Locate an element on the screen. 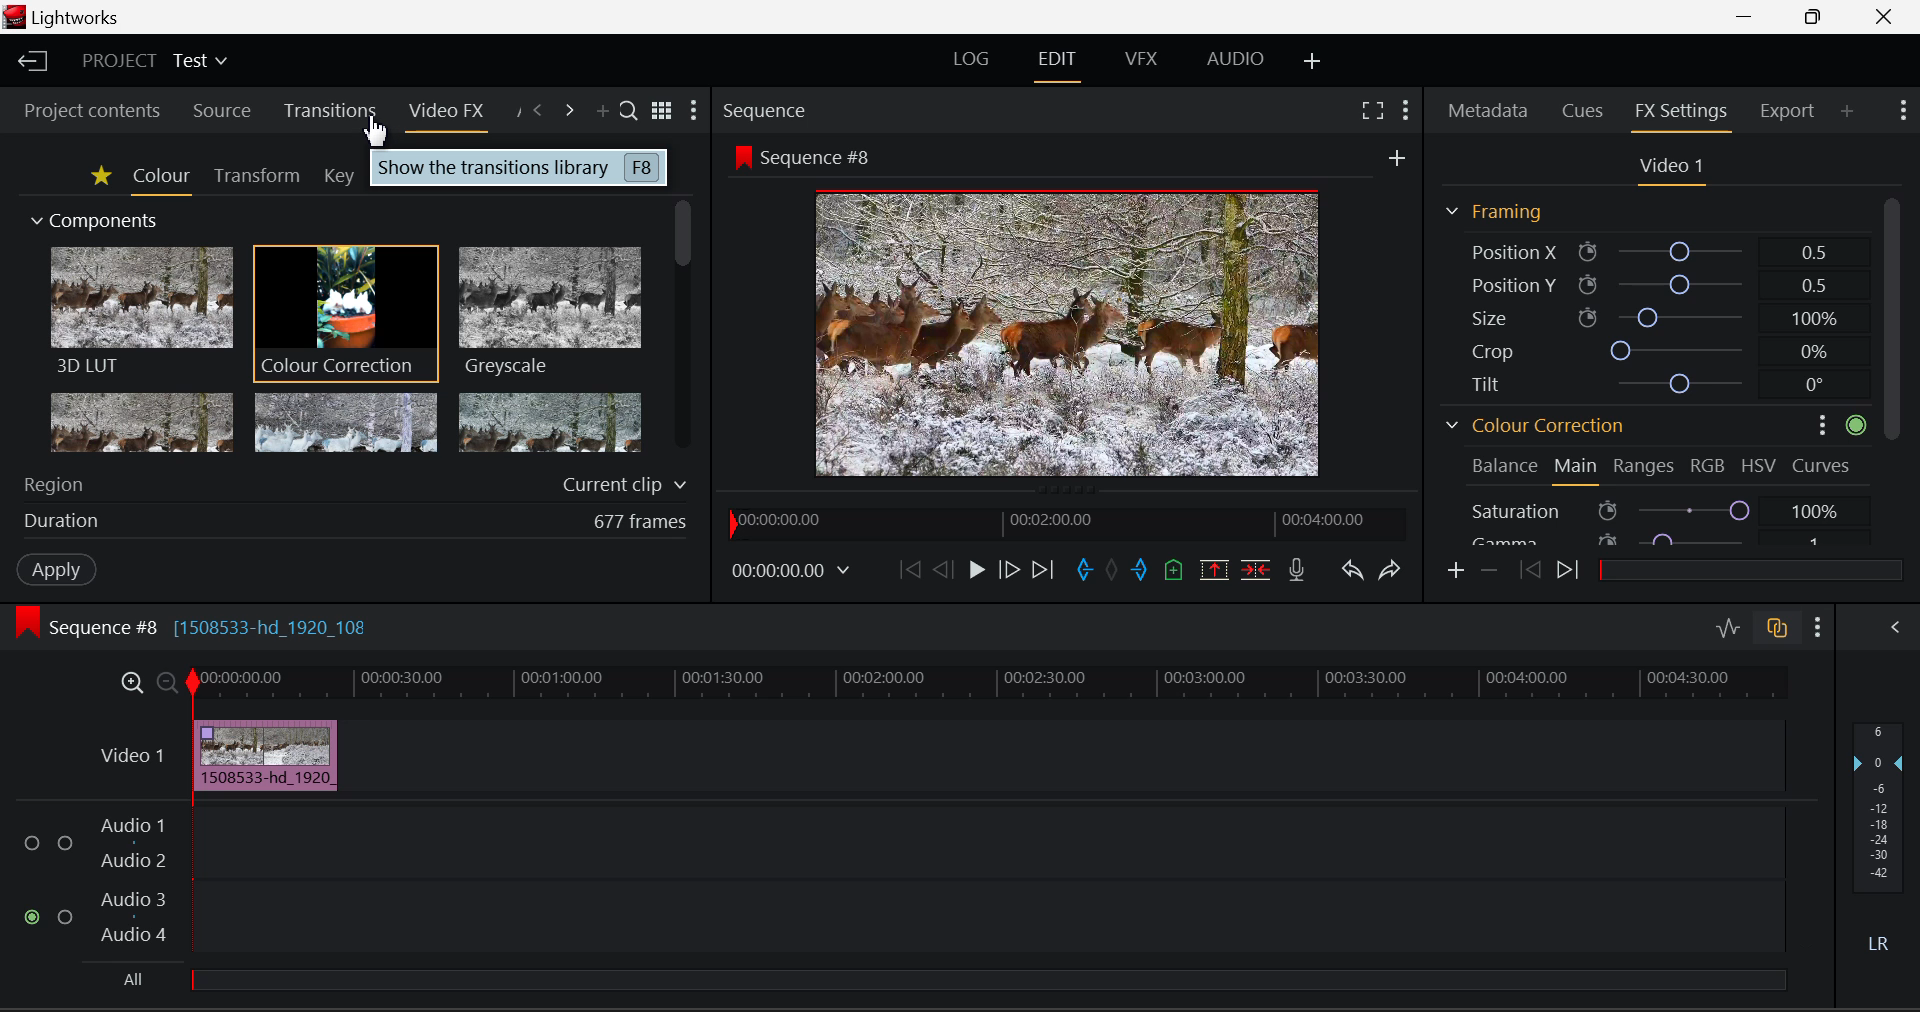 Image resolution: width=1920 pixels, height=1012 pixels. Mosaic is located at coordinates (343, 422).